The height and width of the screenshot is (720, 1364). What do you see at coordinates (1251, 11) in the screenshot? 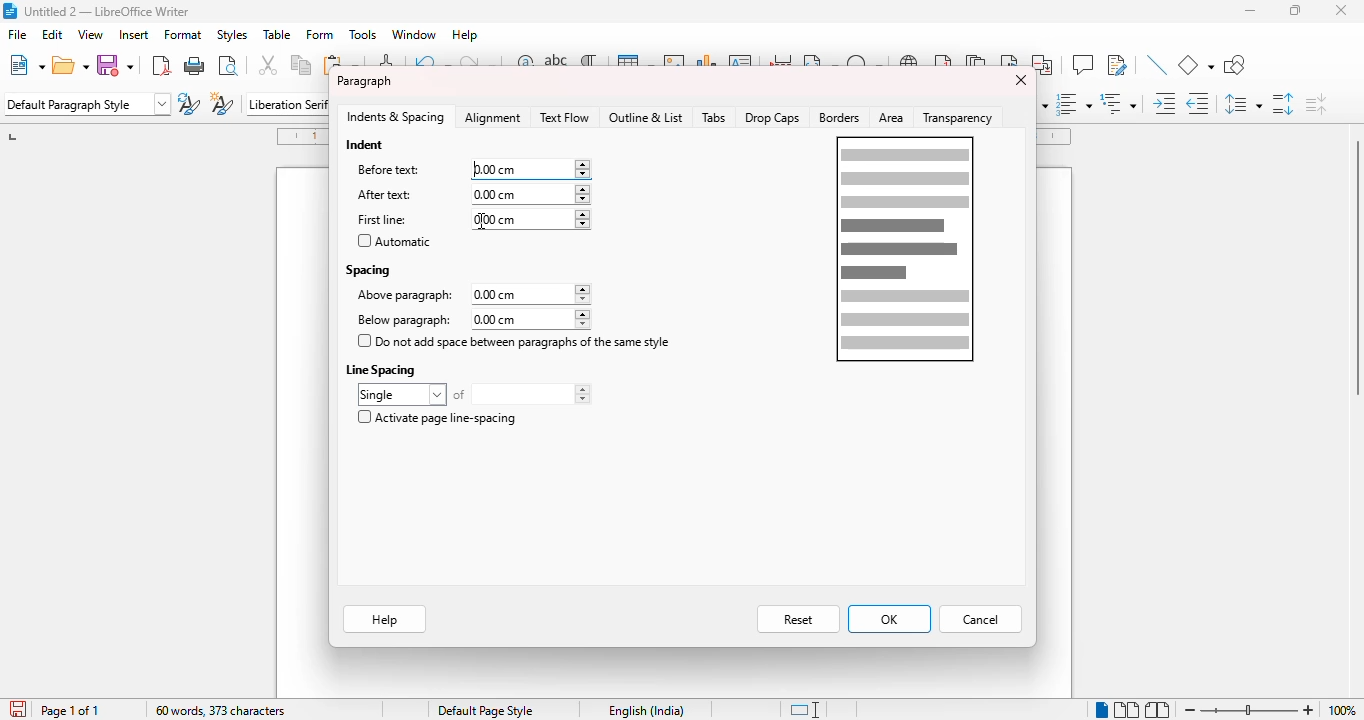
I see `minimize` at bounding box center [1251, 11].